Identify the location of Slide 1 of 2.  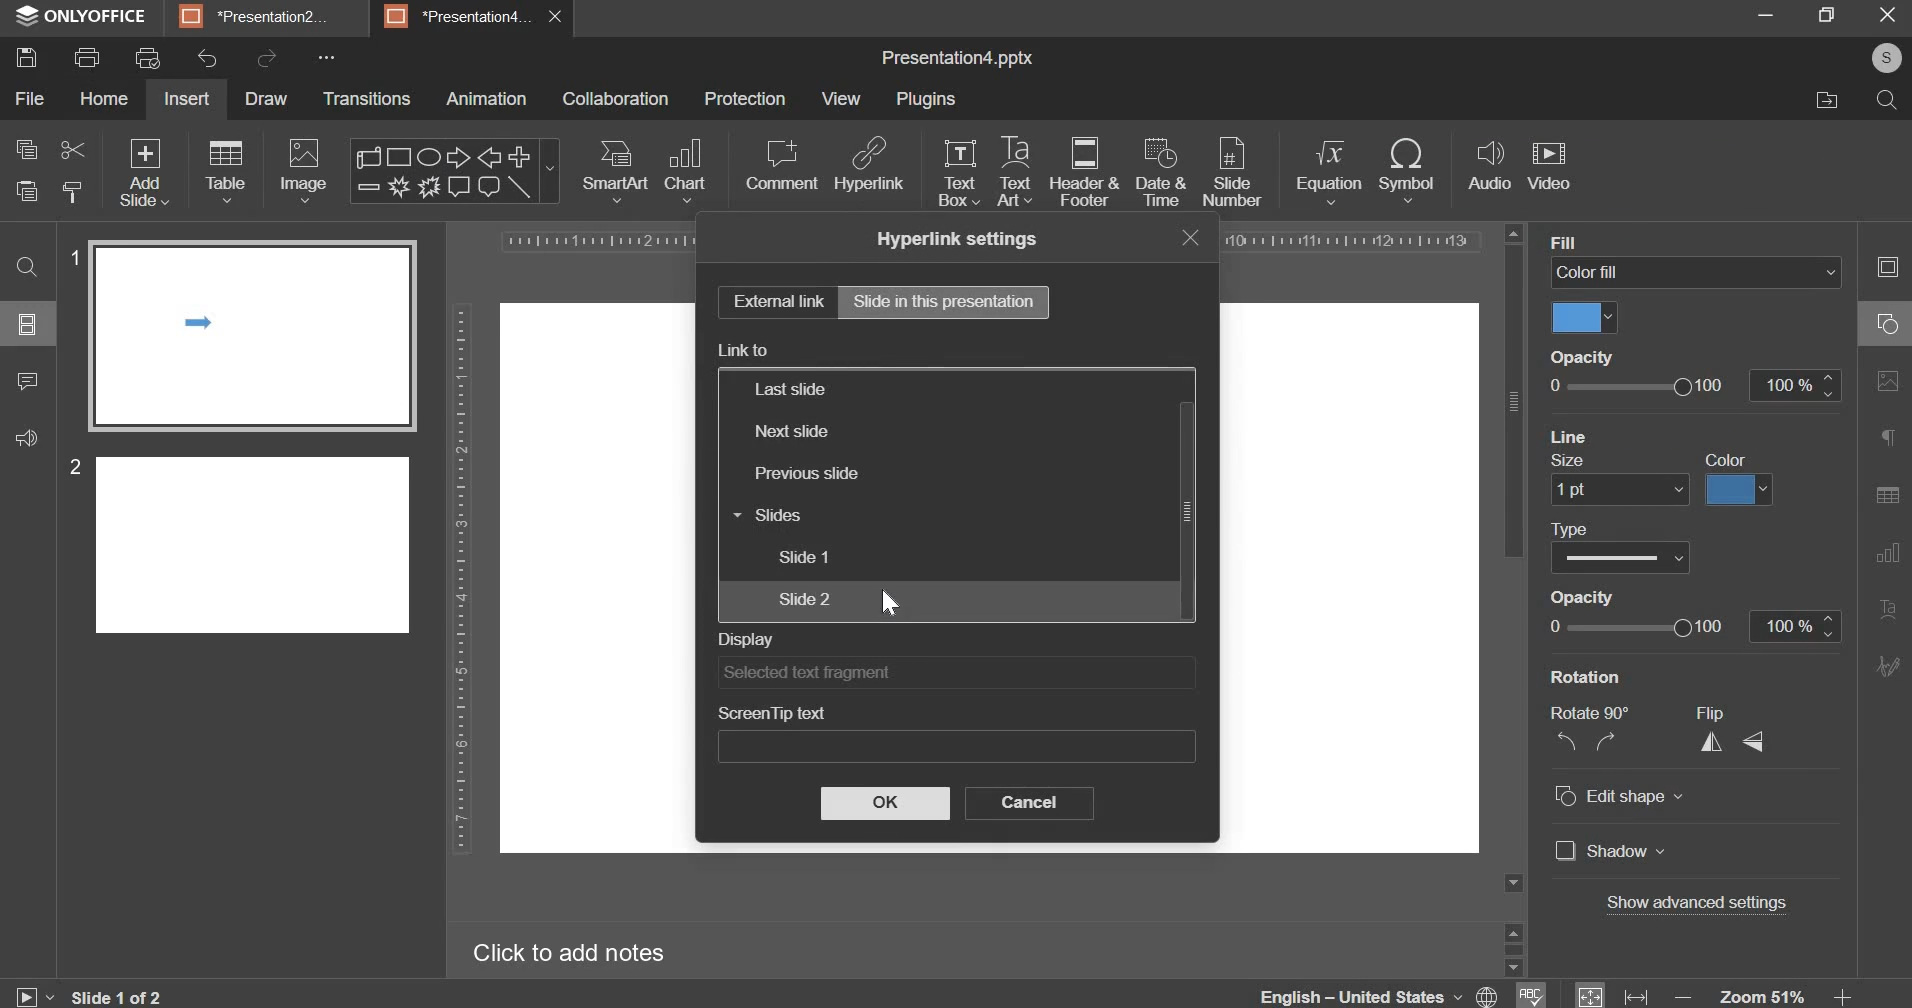
(128, 993).